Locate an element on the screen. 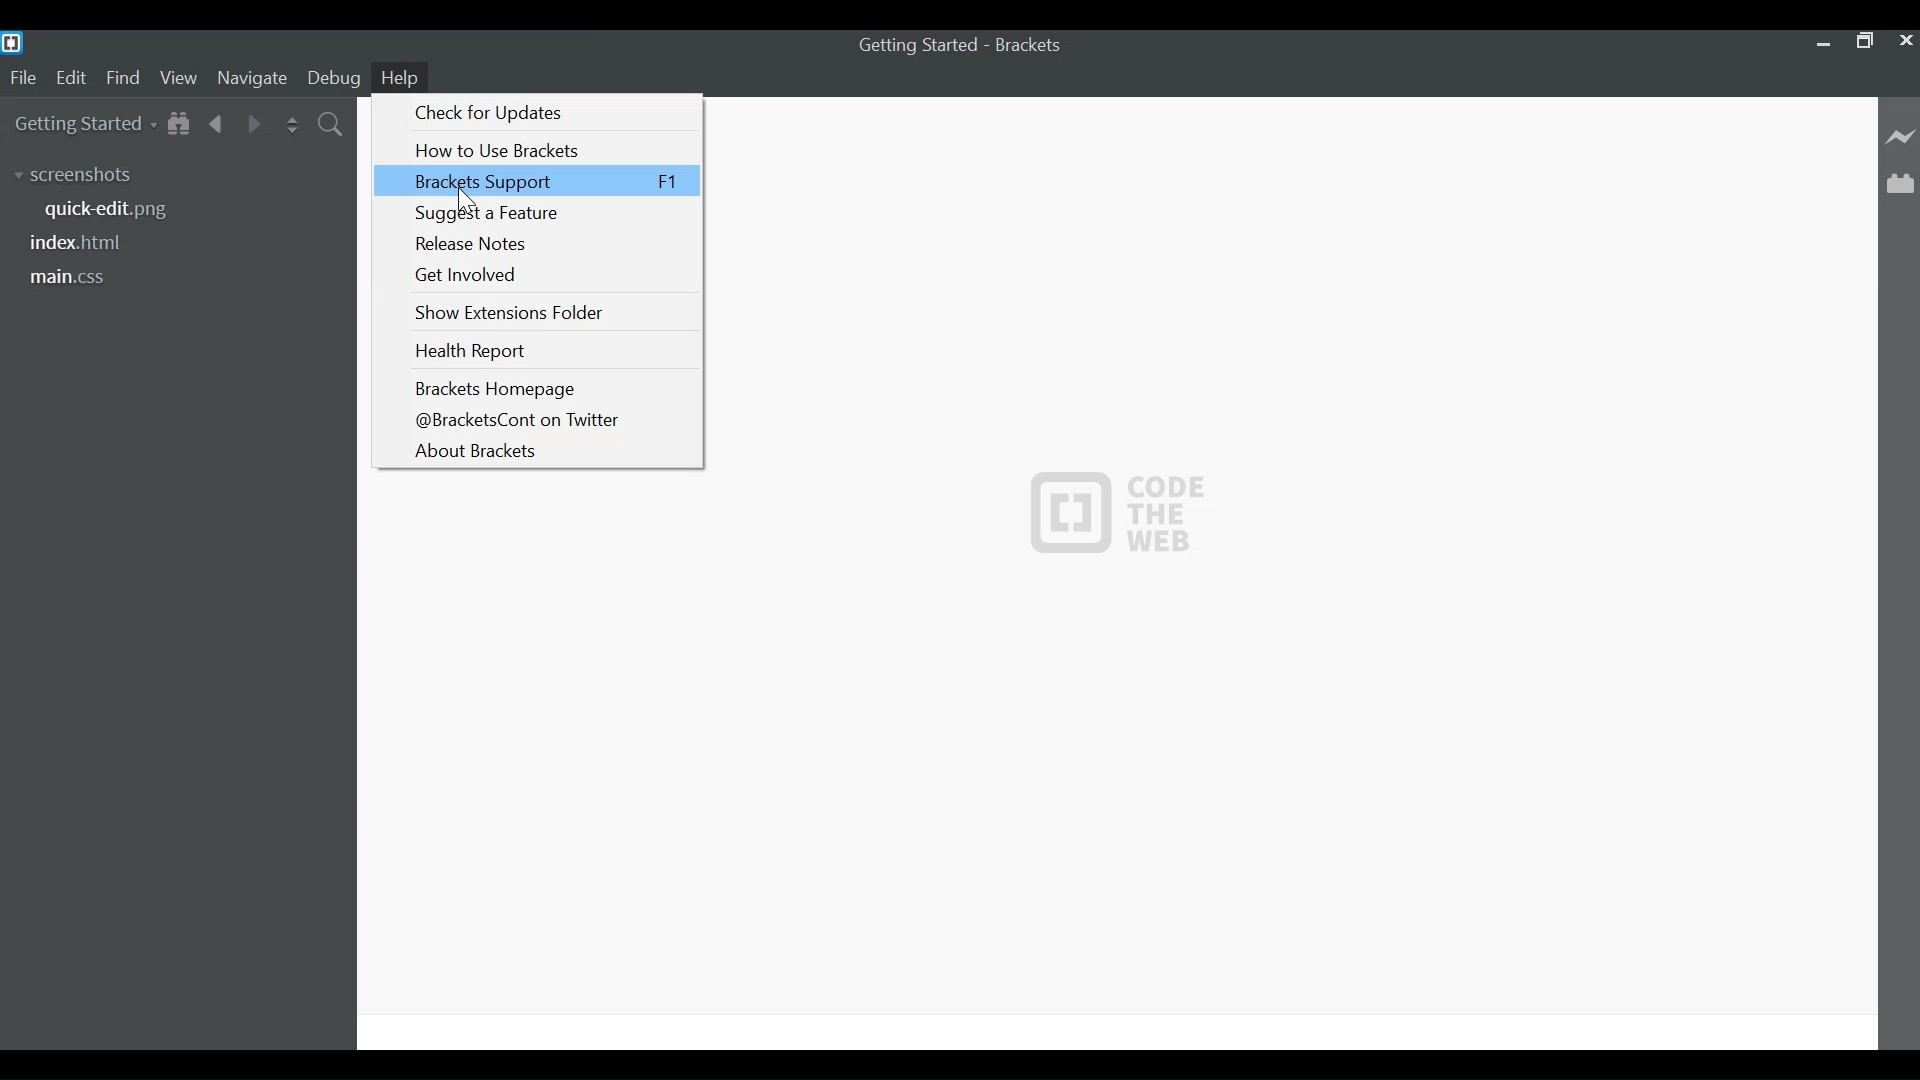 This screenshot has width=1920, height=1080. @BracketsCont on Twitter is located at coordinates (547, 420).